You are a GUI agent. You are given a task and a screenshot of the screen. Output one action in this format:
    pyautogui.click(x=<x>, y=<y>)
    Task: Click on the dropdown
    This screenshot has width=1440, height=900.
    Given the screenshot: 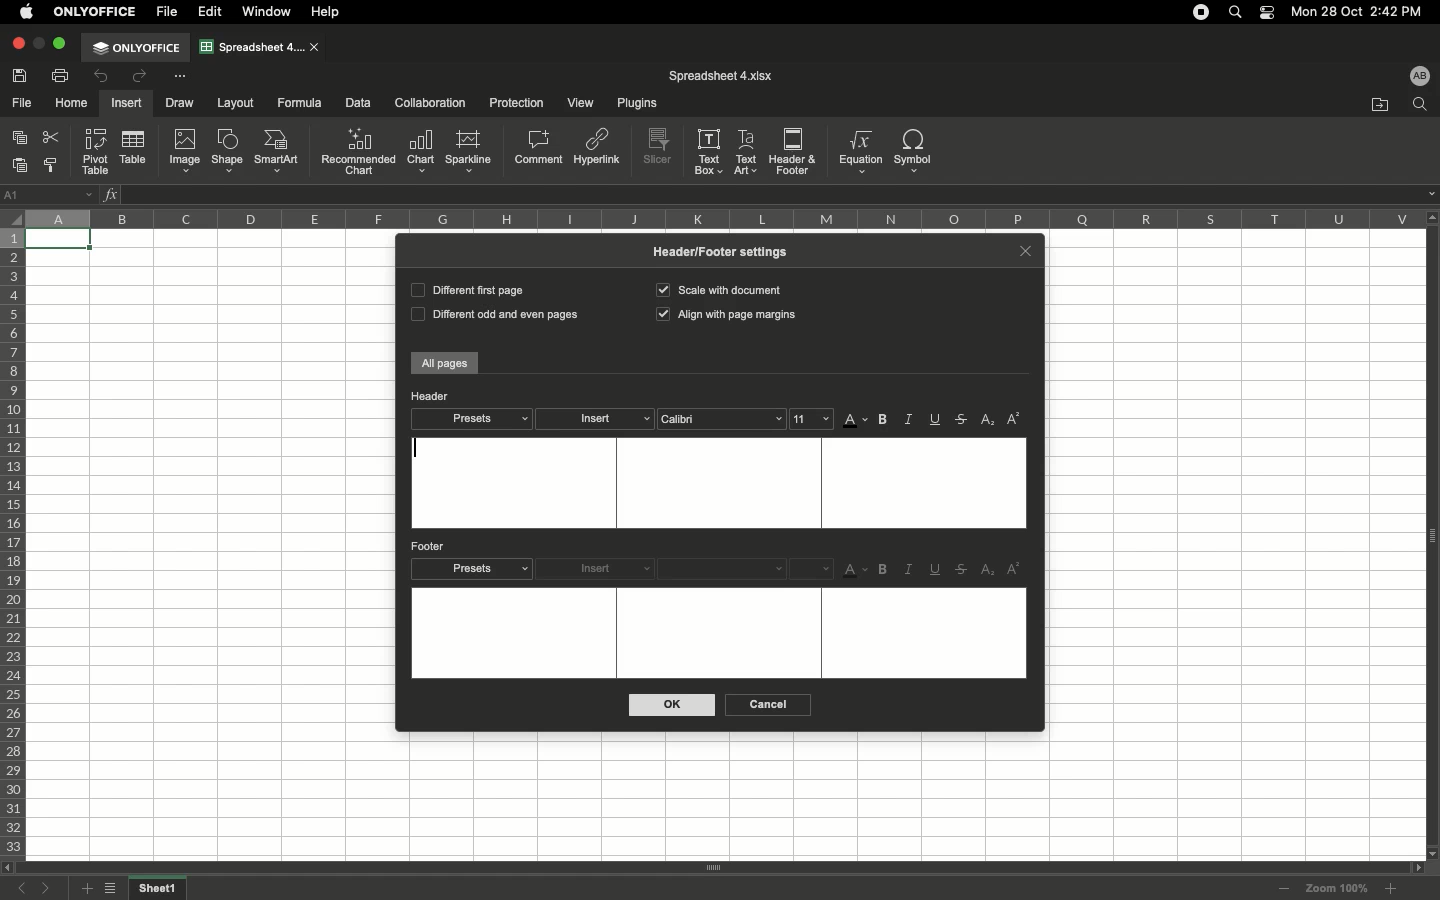 What is the action you would take?
    pyautogui.click(x=1431, y=194)
    